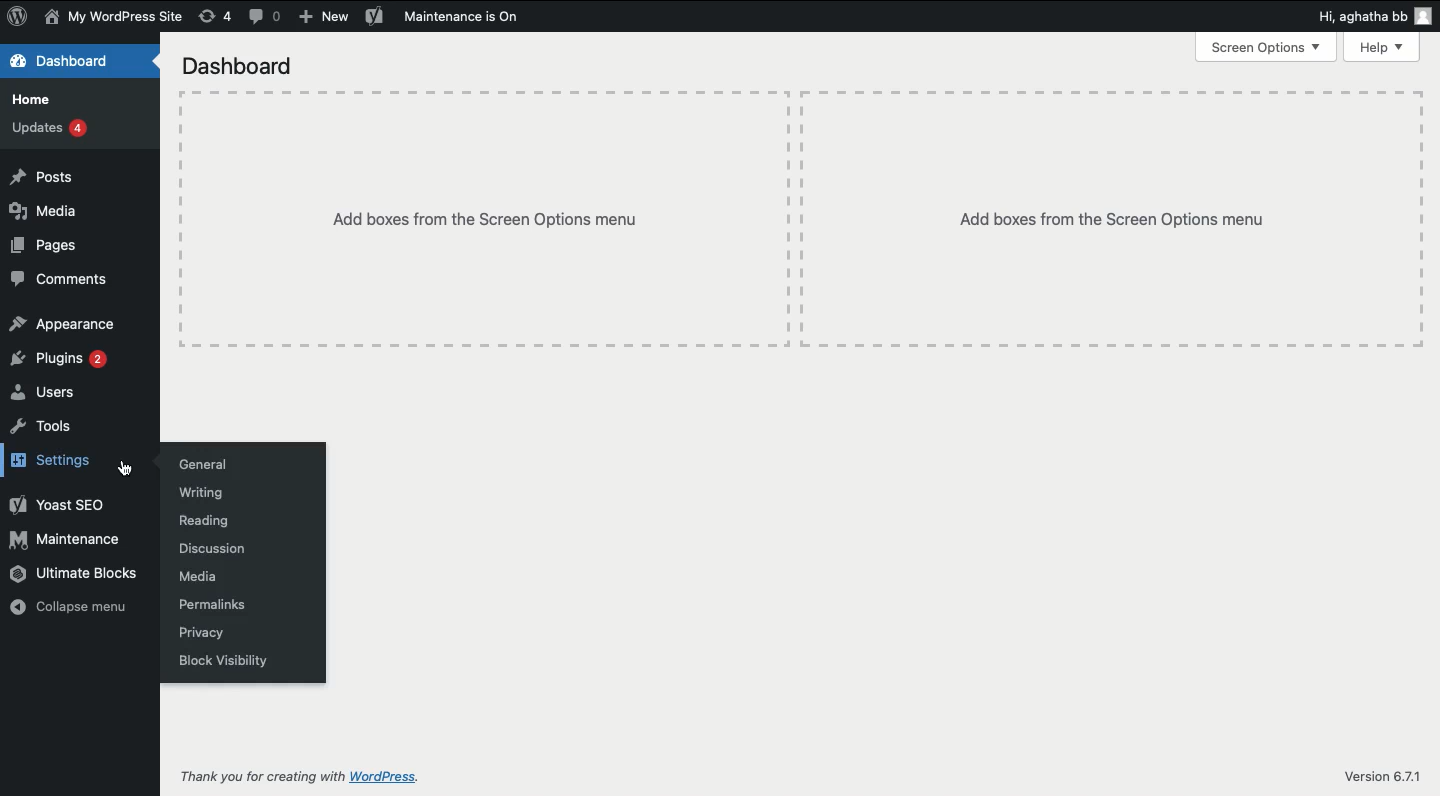  Describe the element at coordinates (201, 634) in the screenshot. I see `privacy ` at that location.